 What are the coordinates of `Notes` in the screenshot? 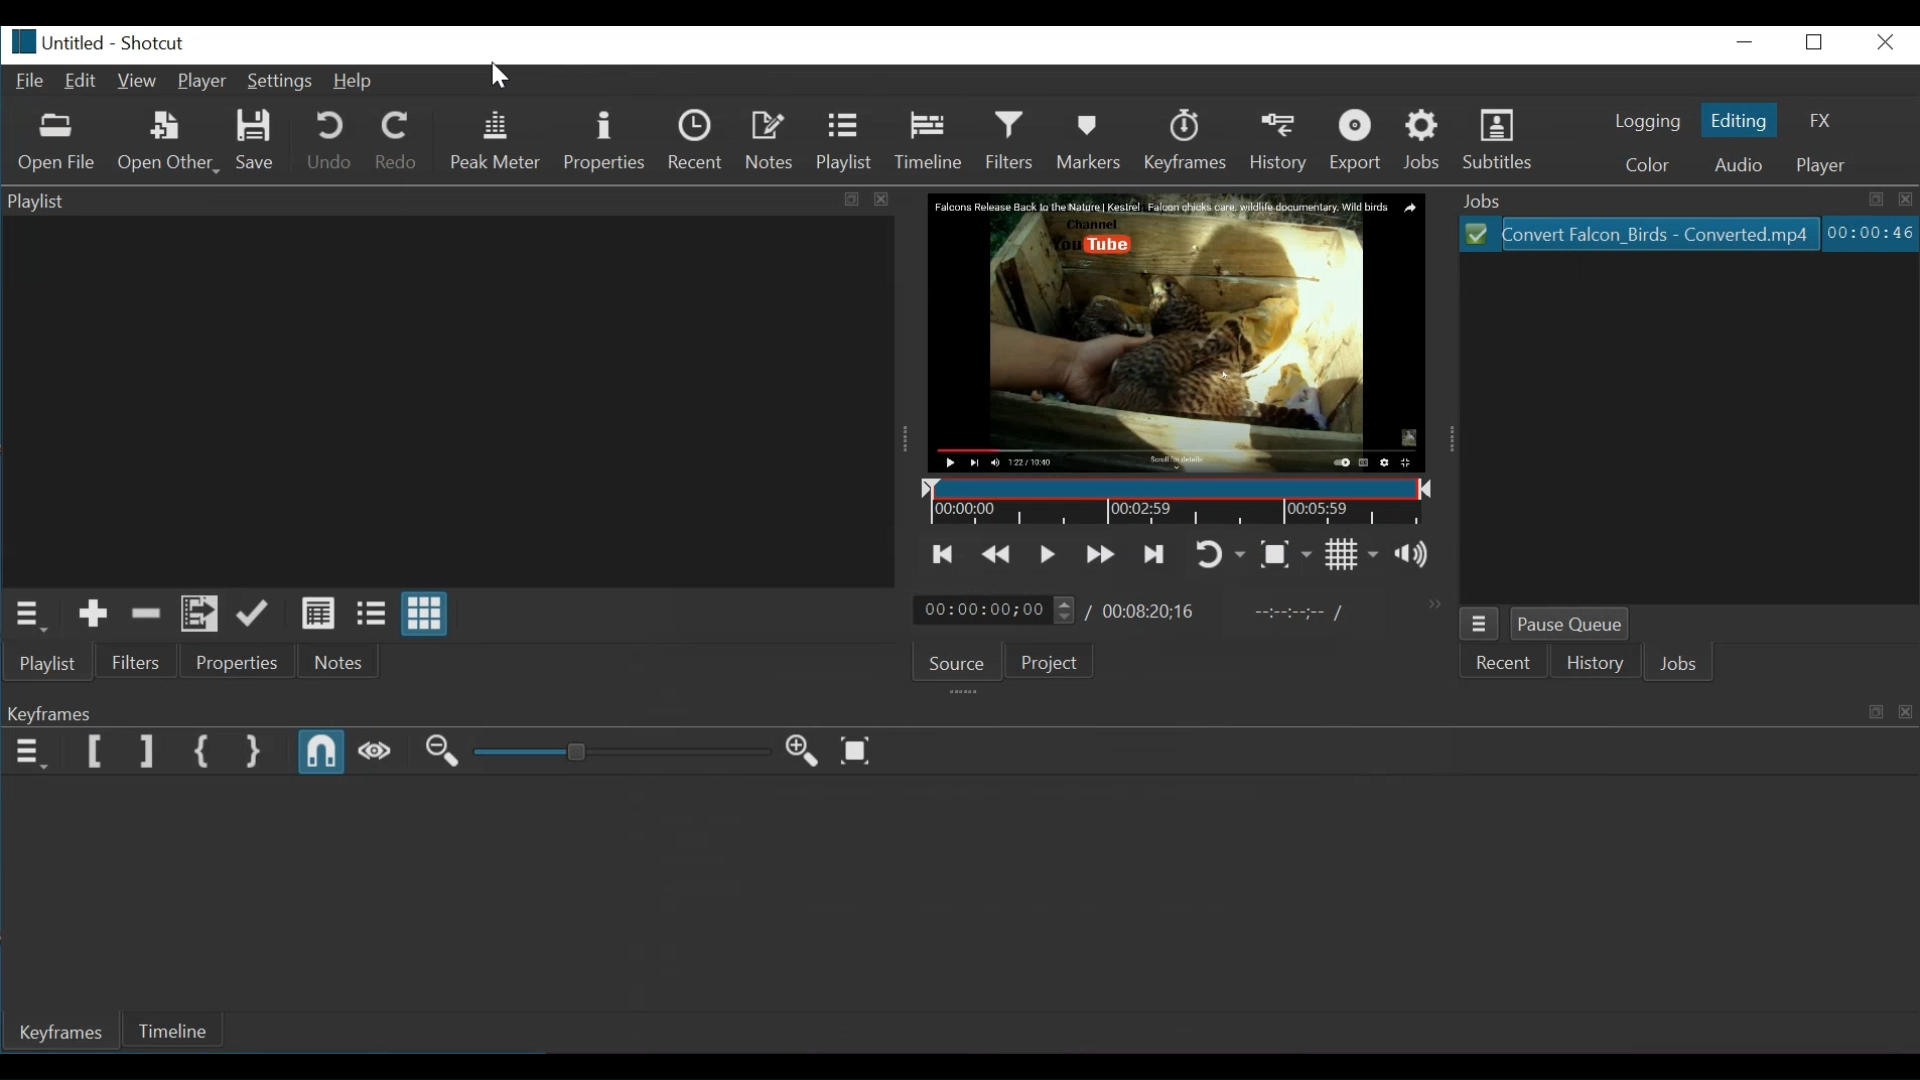 It's located at (338, 661).